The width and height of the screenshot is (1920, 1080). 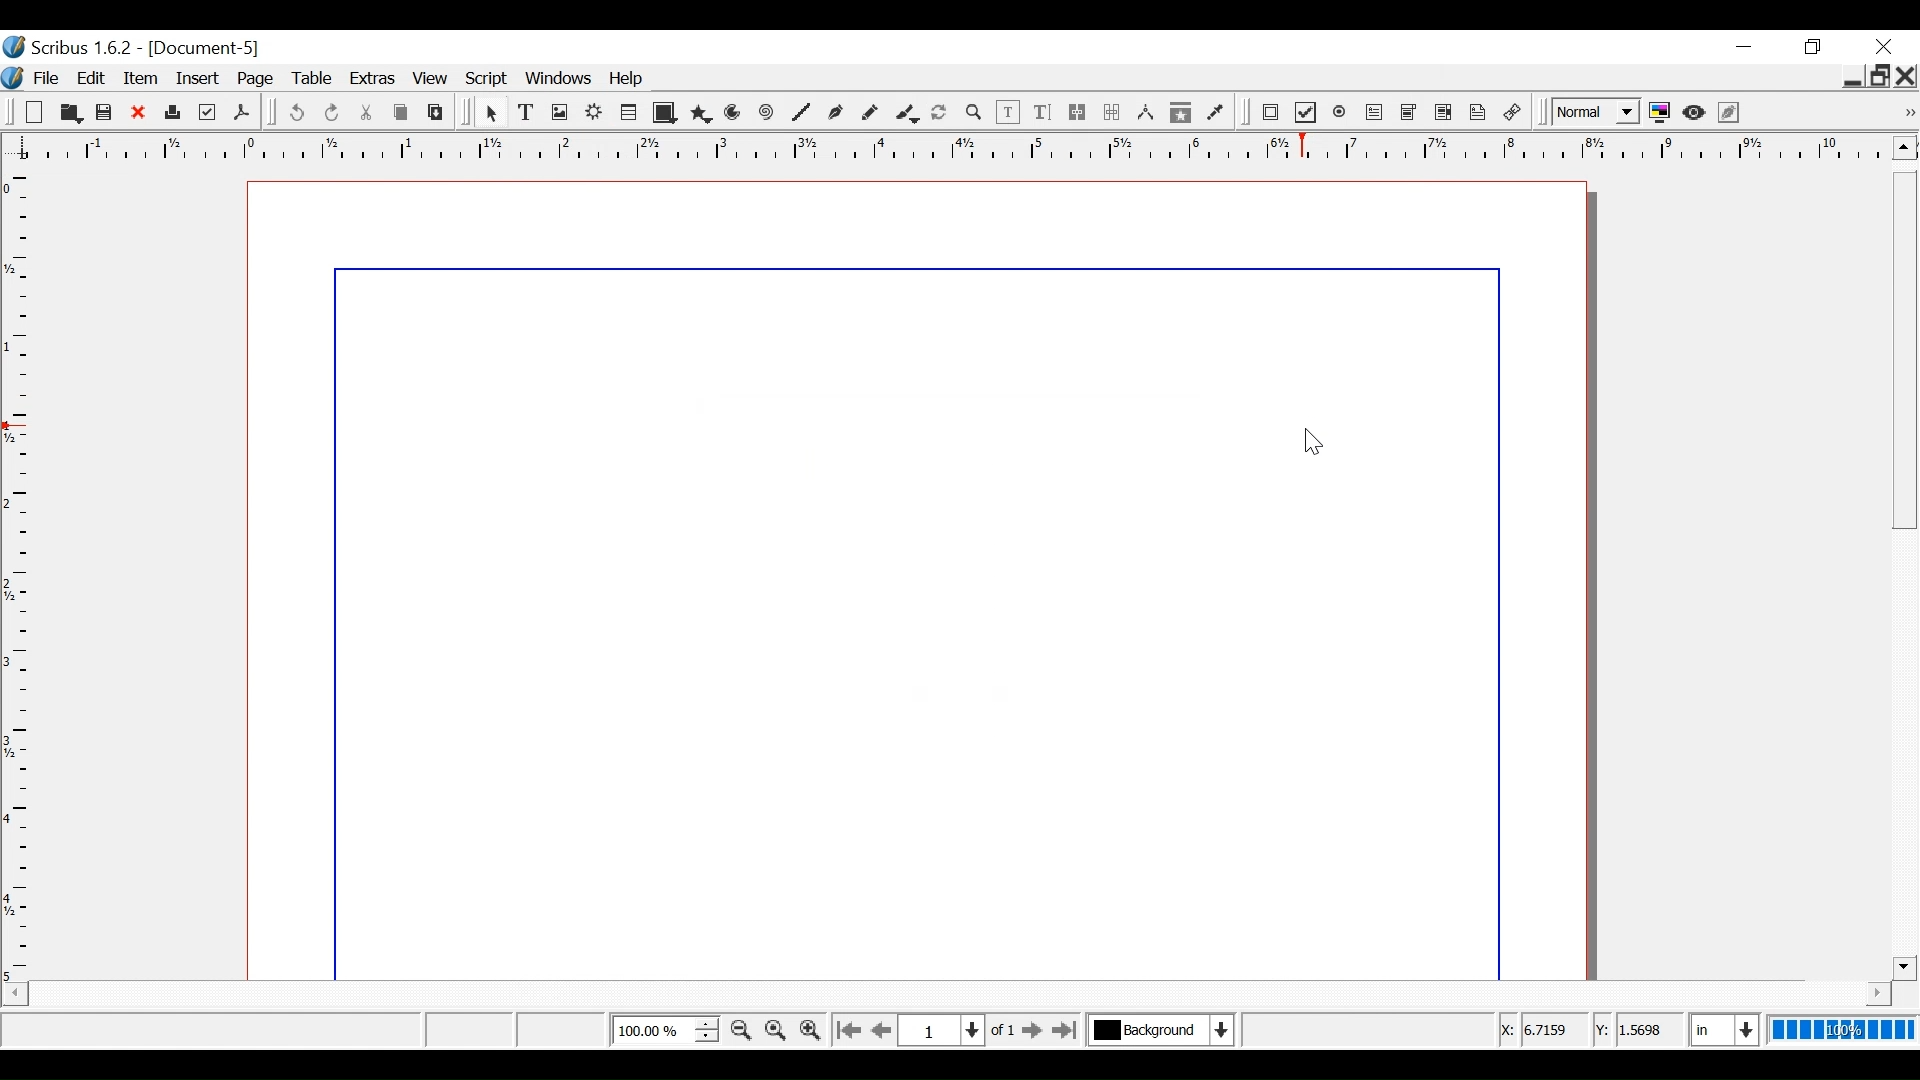 What do you see at coordinates (296, 113) in the screenshot?
I see `Undo` at bounding box center [296, 113].